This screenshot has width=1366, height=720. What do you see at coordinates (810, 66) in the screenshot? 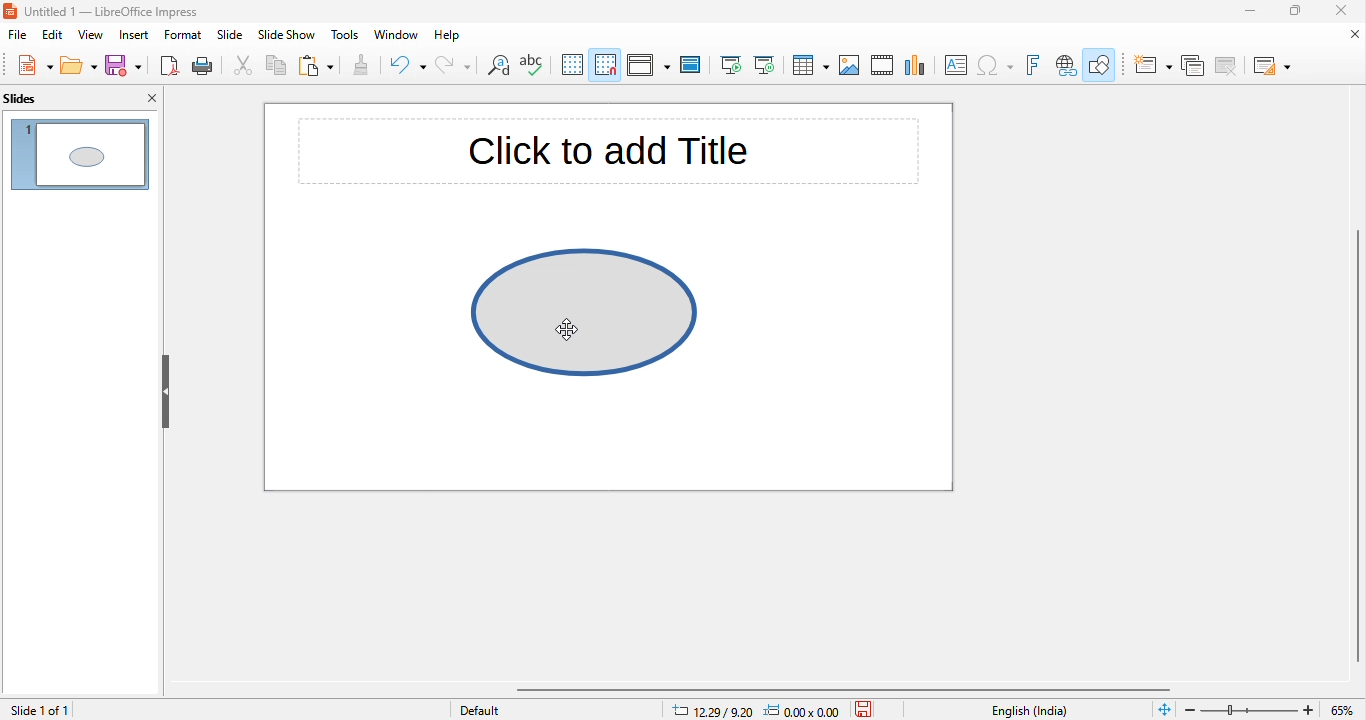
I see `table` at bounding box center [810, 66].